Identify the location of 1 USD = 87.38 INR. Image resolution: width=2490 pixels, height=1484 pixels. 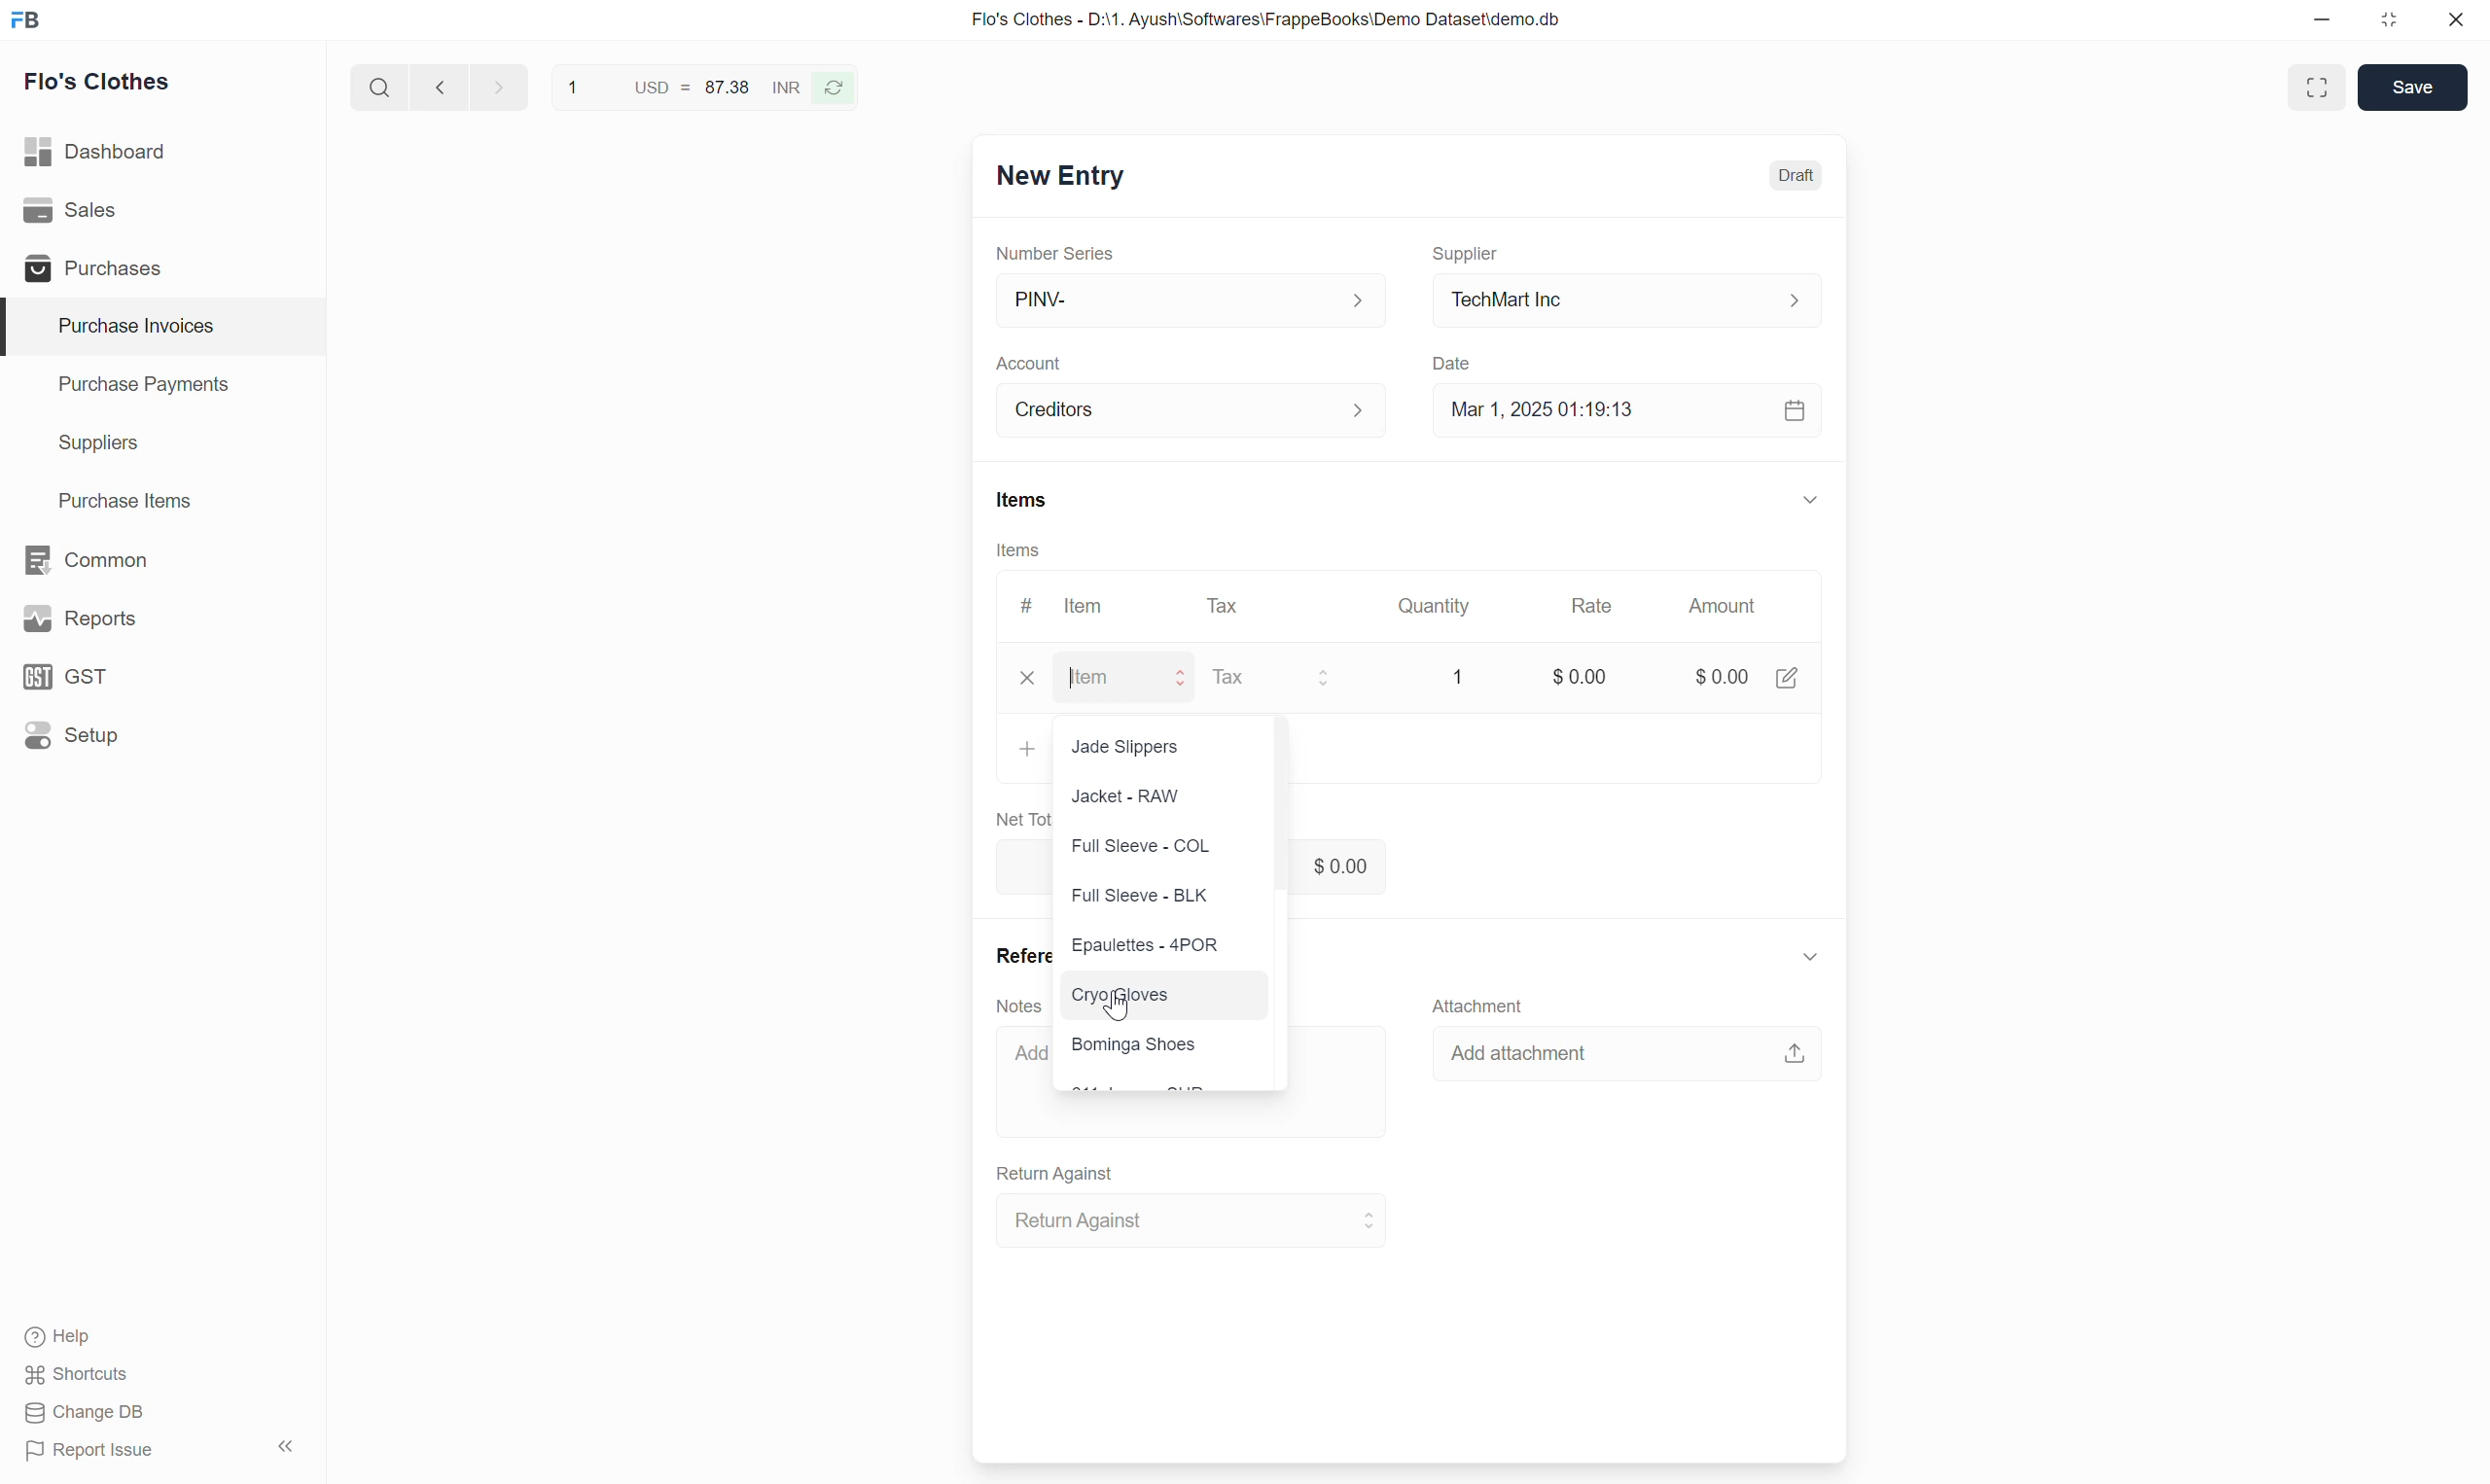
(682, 84).